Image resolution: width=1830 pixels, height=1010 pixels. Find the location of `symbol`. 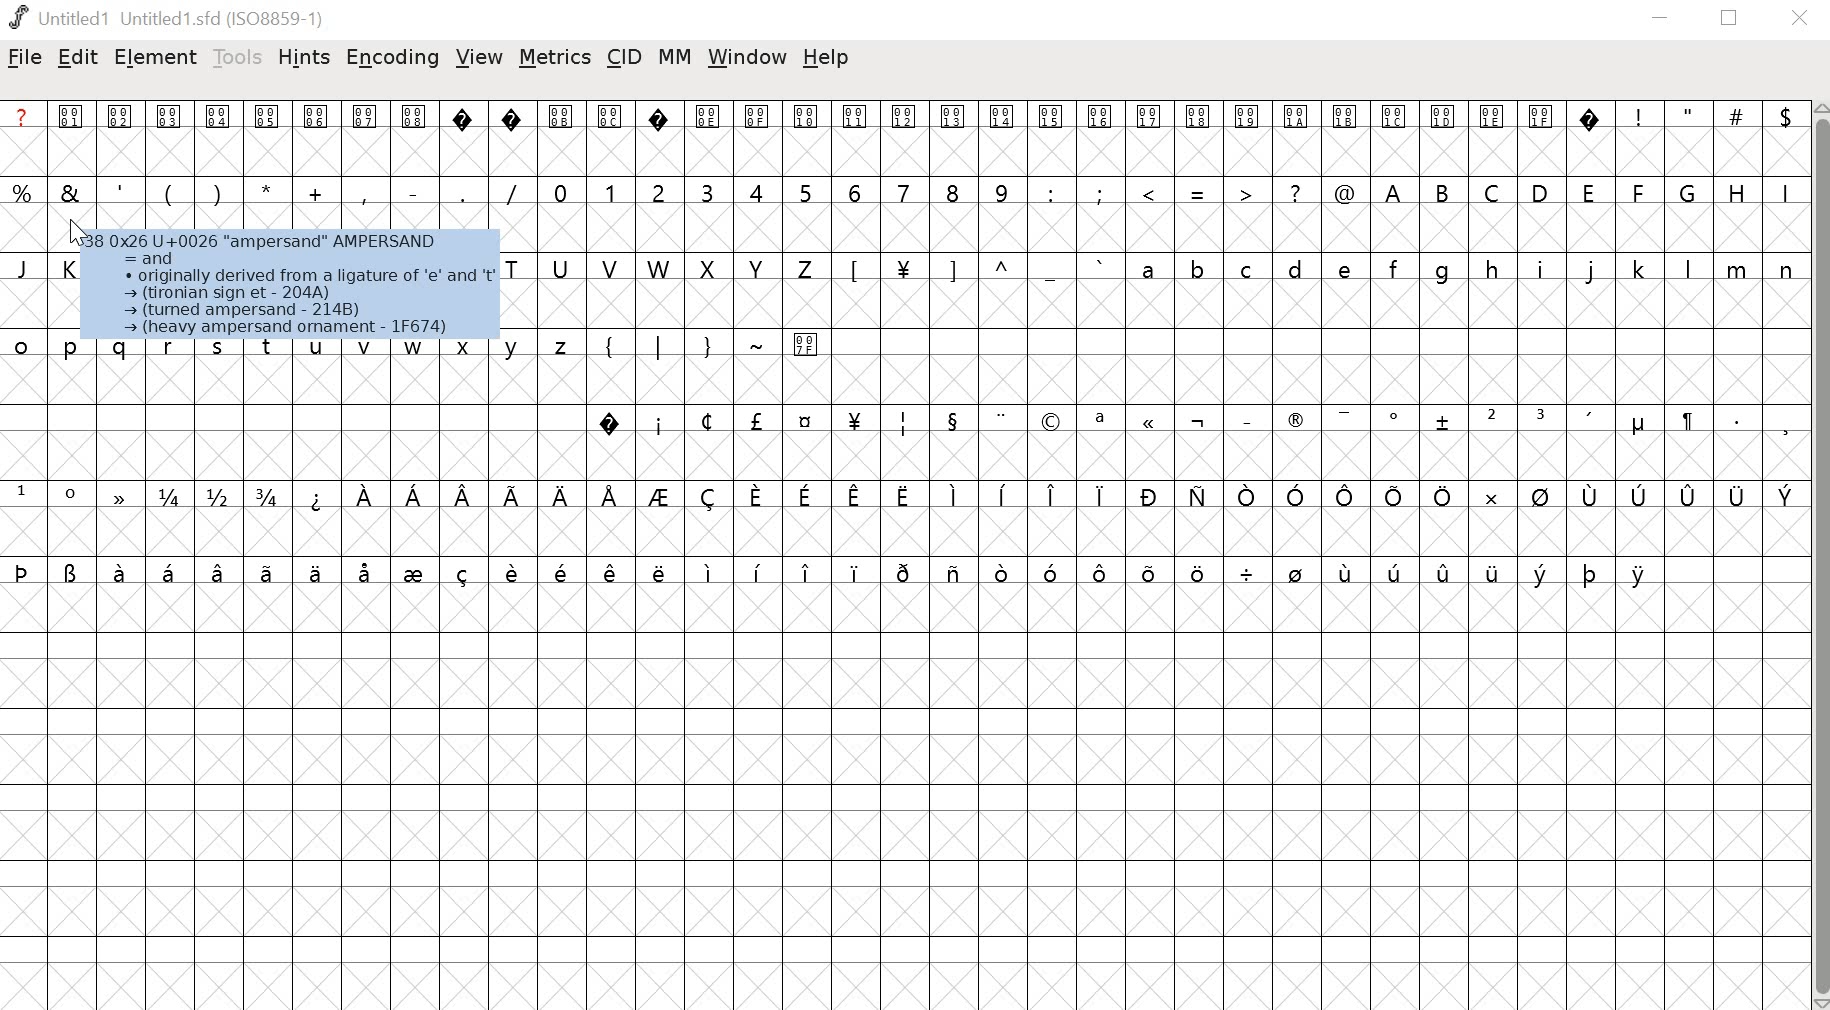

symbol is located at coordinates (997, 495).